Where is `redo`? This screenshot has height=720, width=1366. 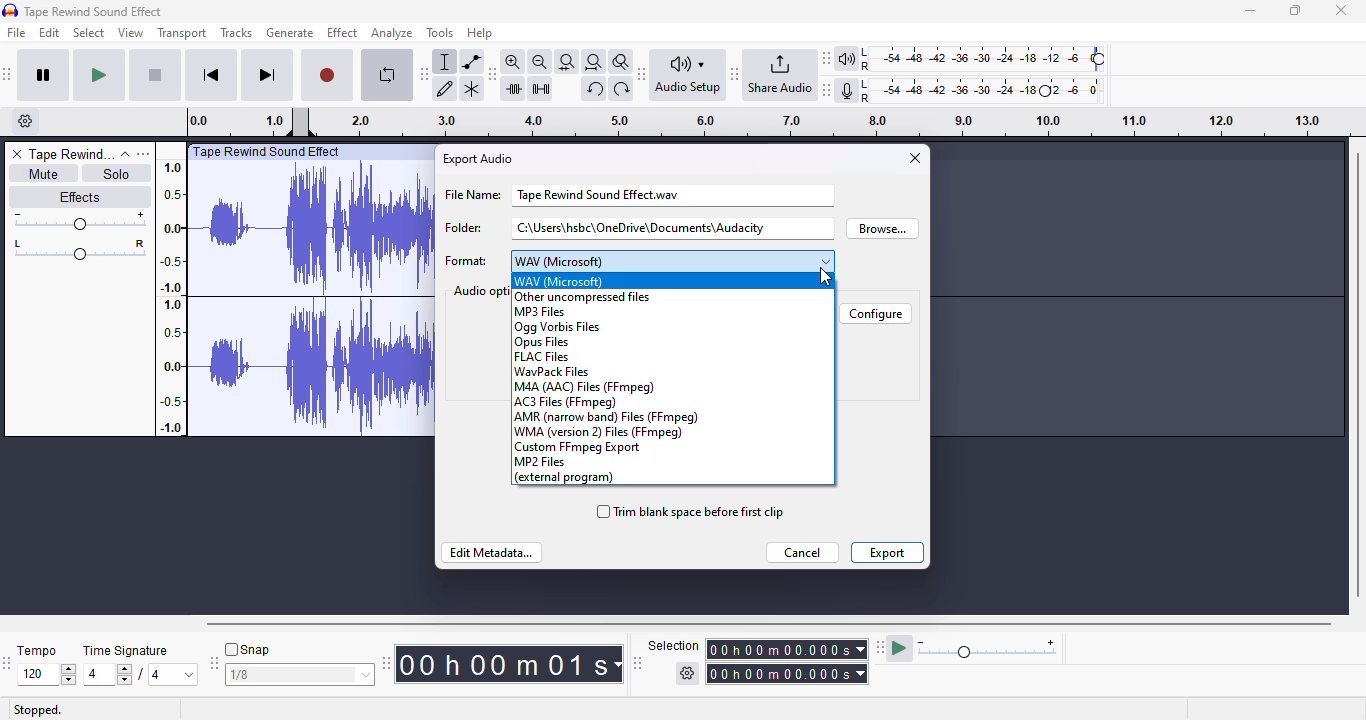
redo is located at coordinates (622, 88).